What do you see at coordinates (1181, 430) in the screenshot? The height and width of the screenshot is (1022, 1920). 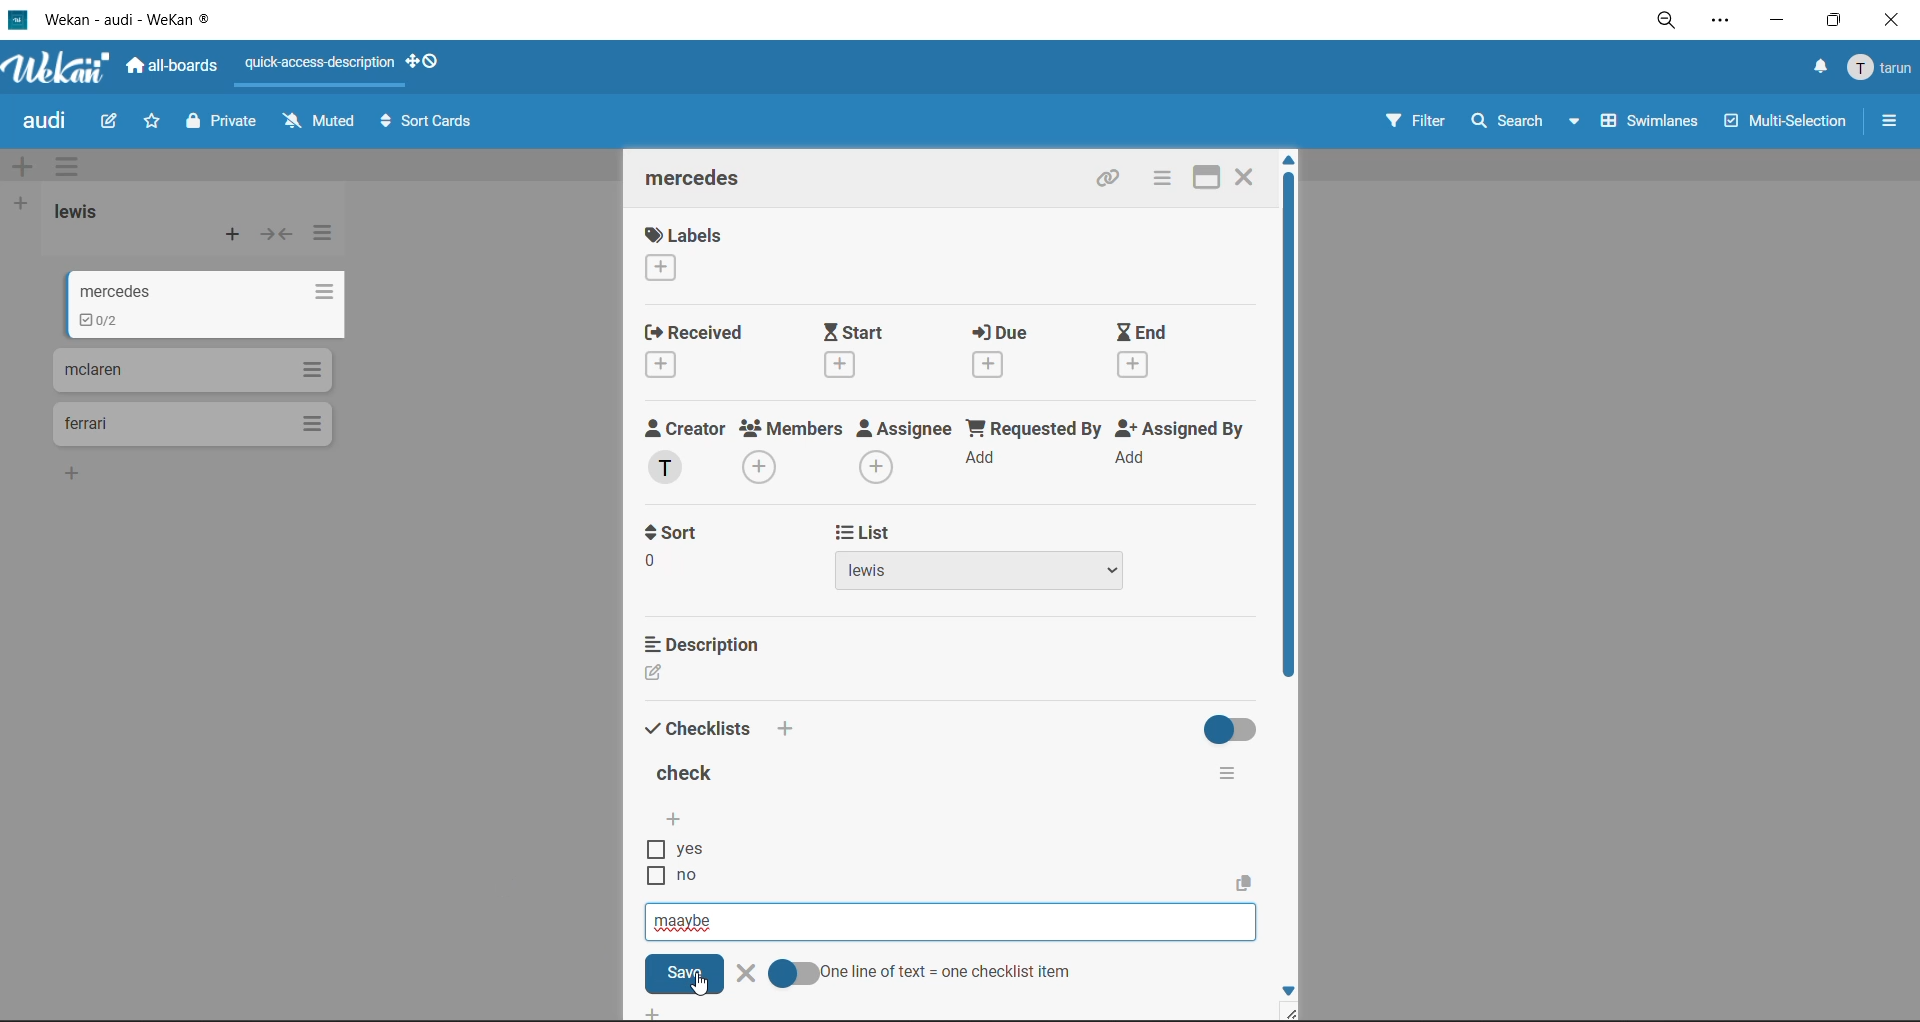 I see `assigned by` at bounding box center [1181, 430].